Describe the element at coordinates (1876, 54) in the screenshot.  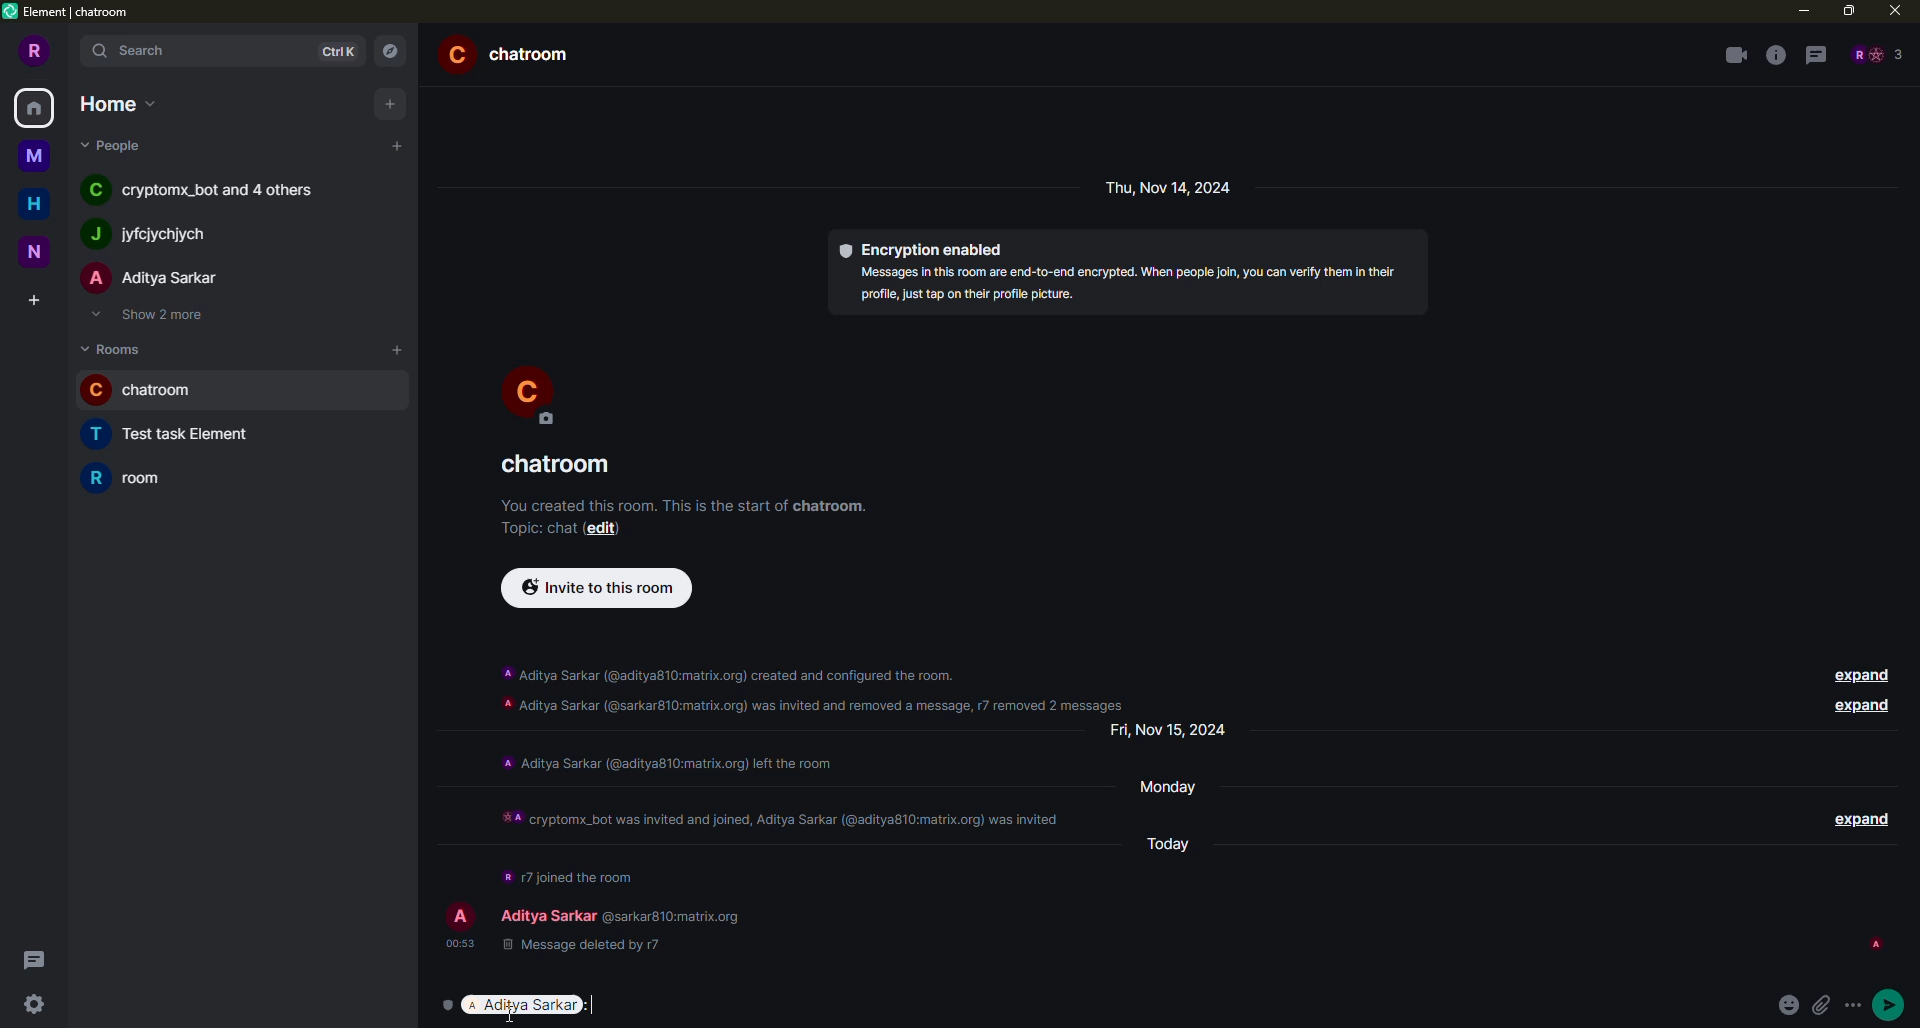
I see `people` at that location.